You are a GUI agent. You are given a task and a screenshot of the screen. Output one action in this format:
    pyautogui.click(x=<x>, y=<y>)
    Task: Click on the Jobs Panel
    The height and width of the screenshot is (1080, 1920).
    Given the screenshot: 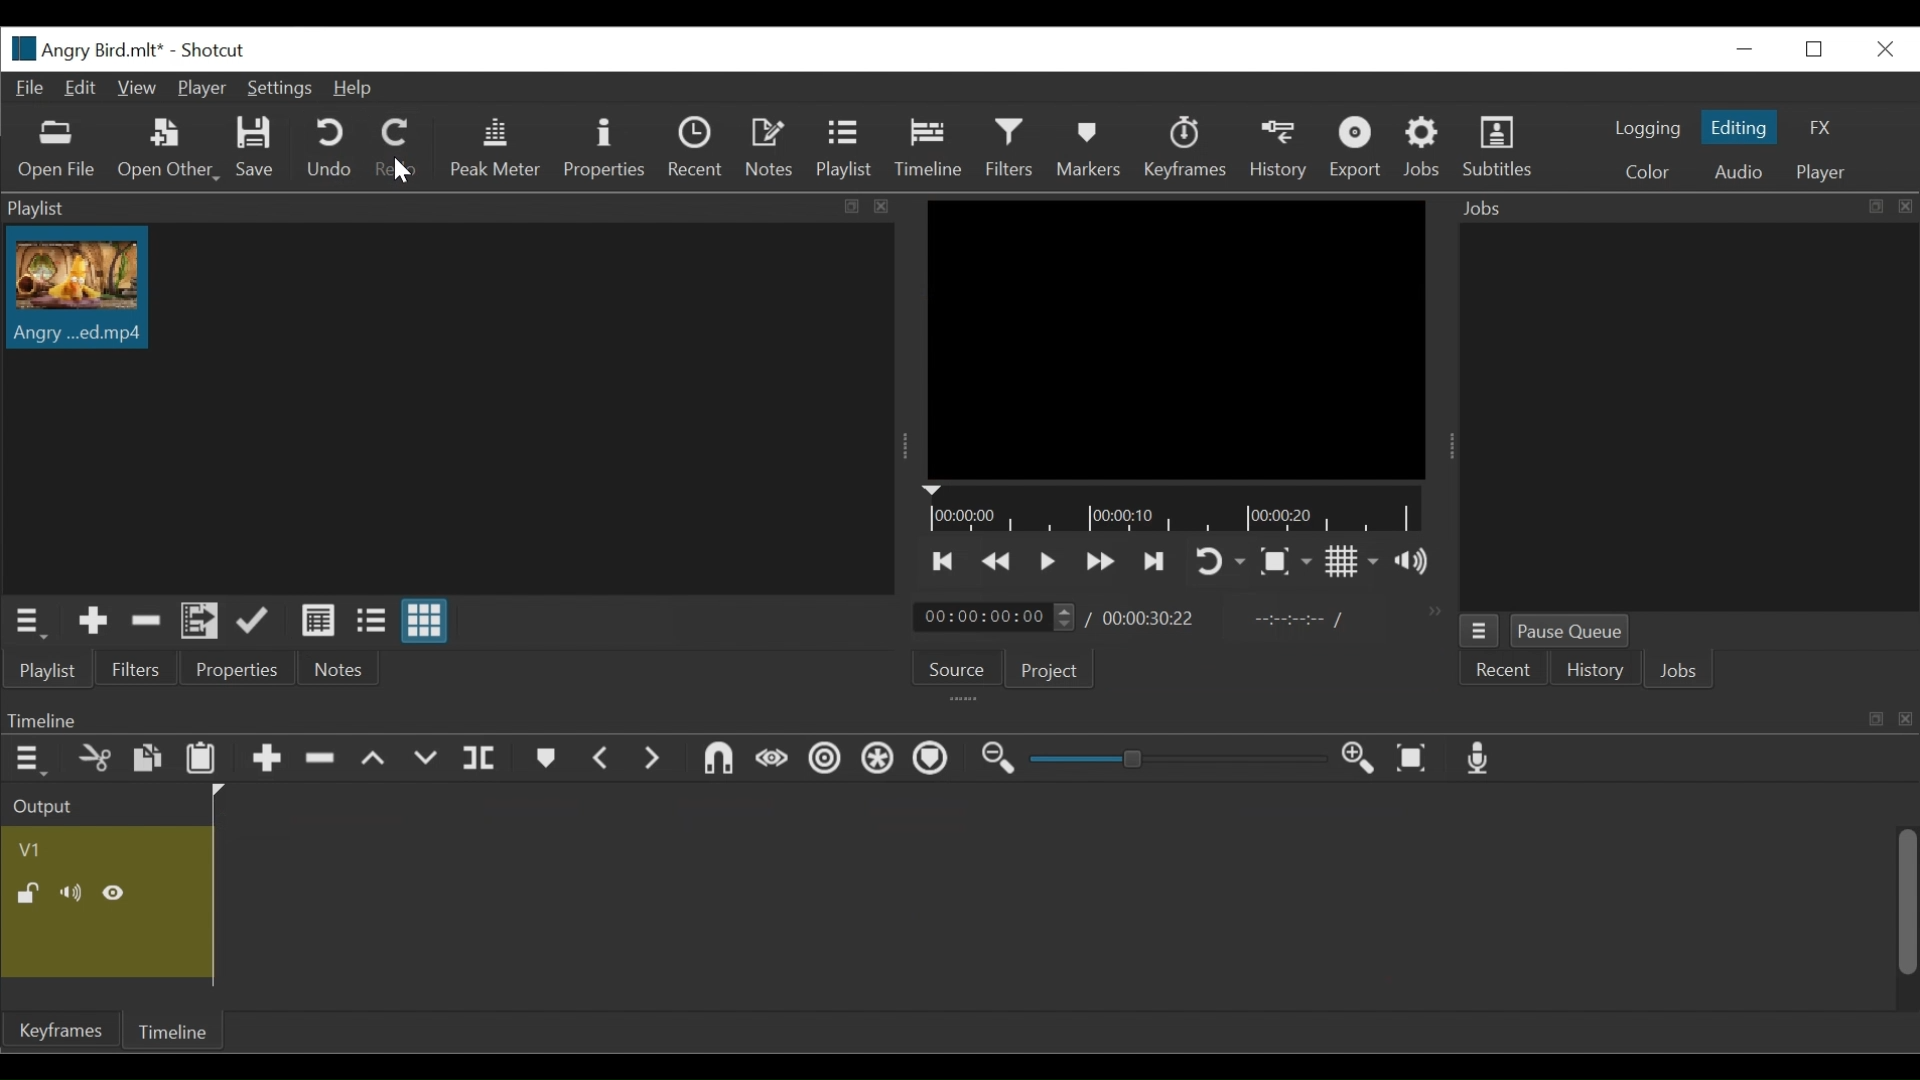 What is the action you would take?
    pyautogui.click(x=1687, y=417)
    